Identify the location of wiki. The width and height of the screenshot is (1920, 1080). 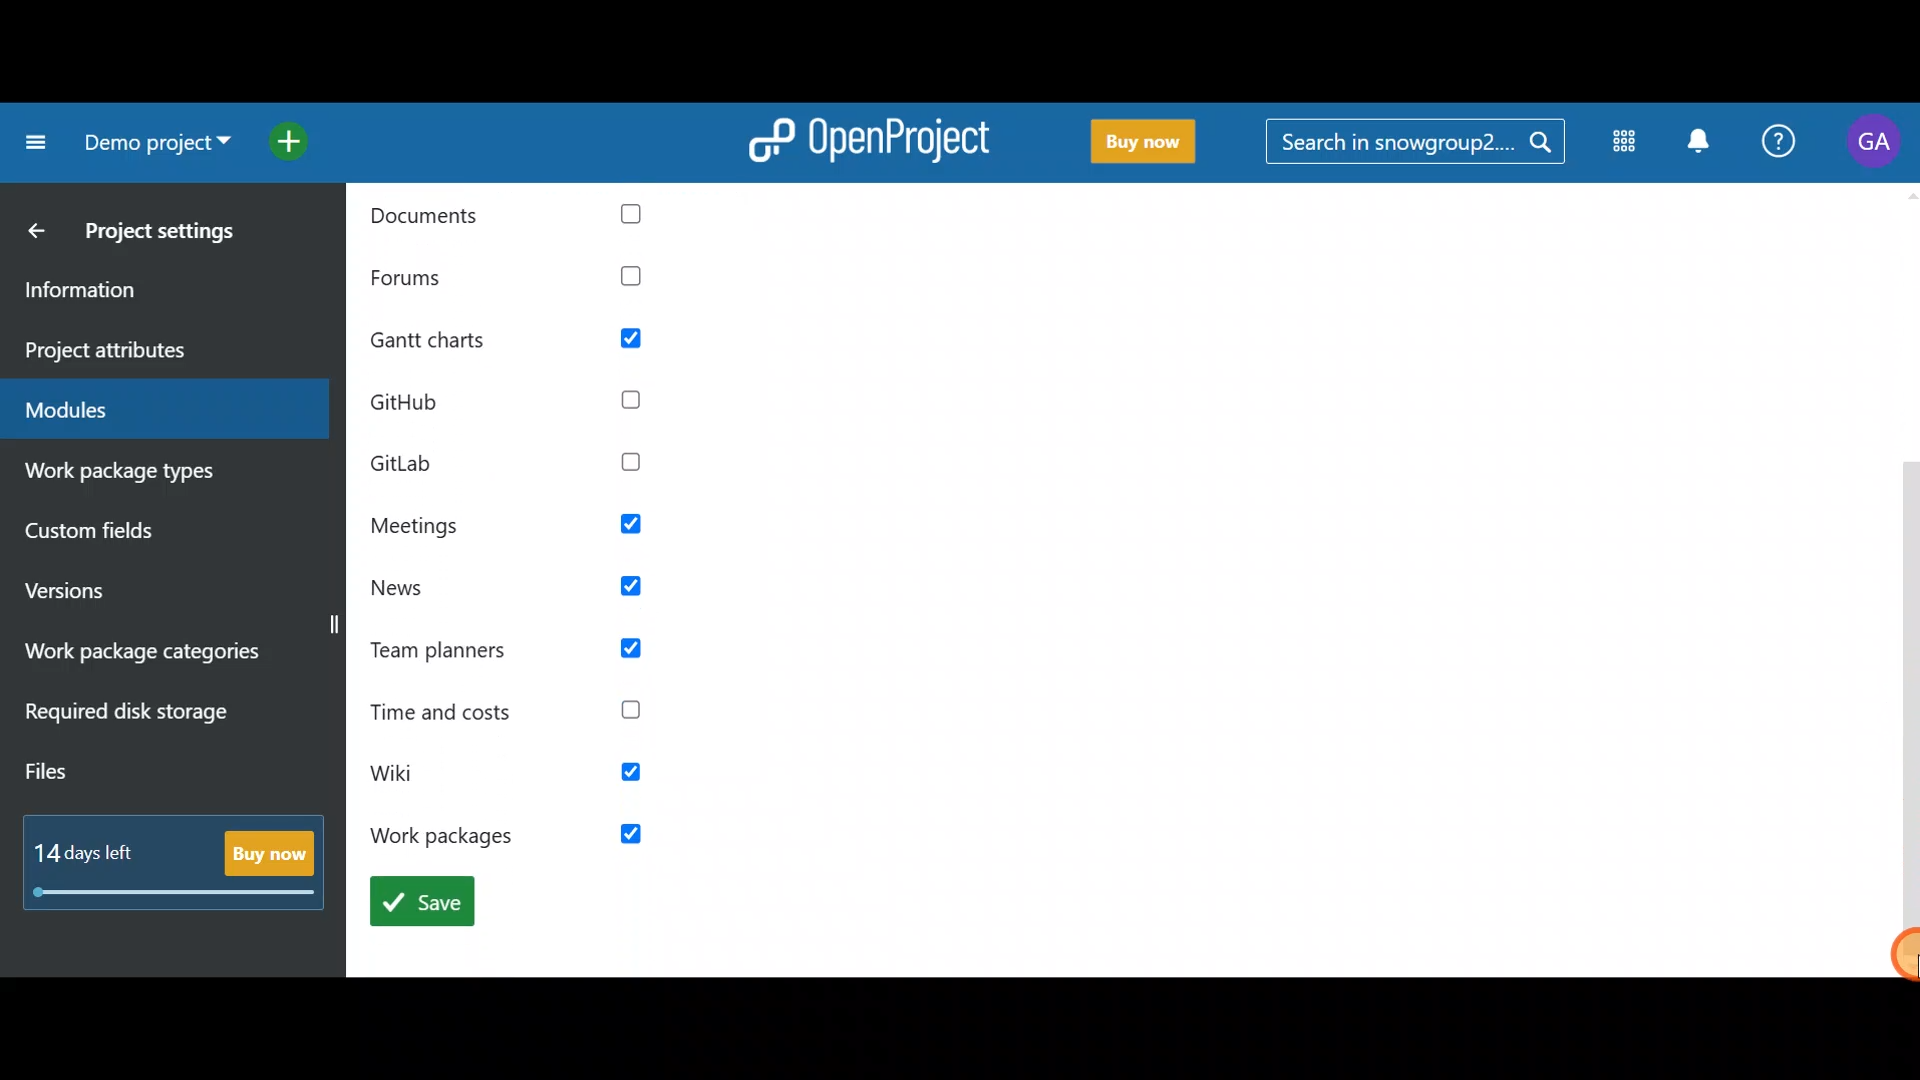
(519, 776).